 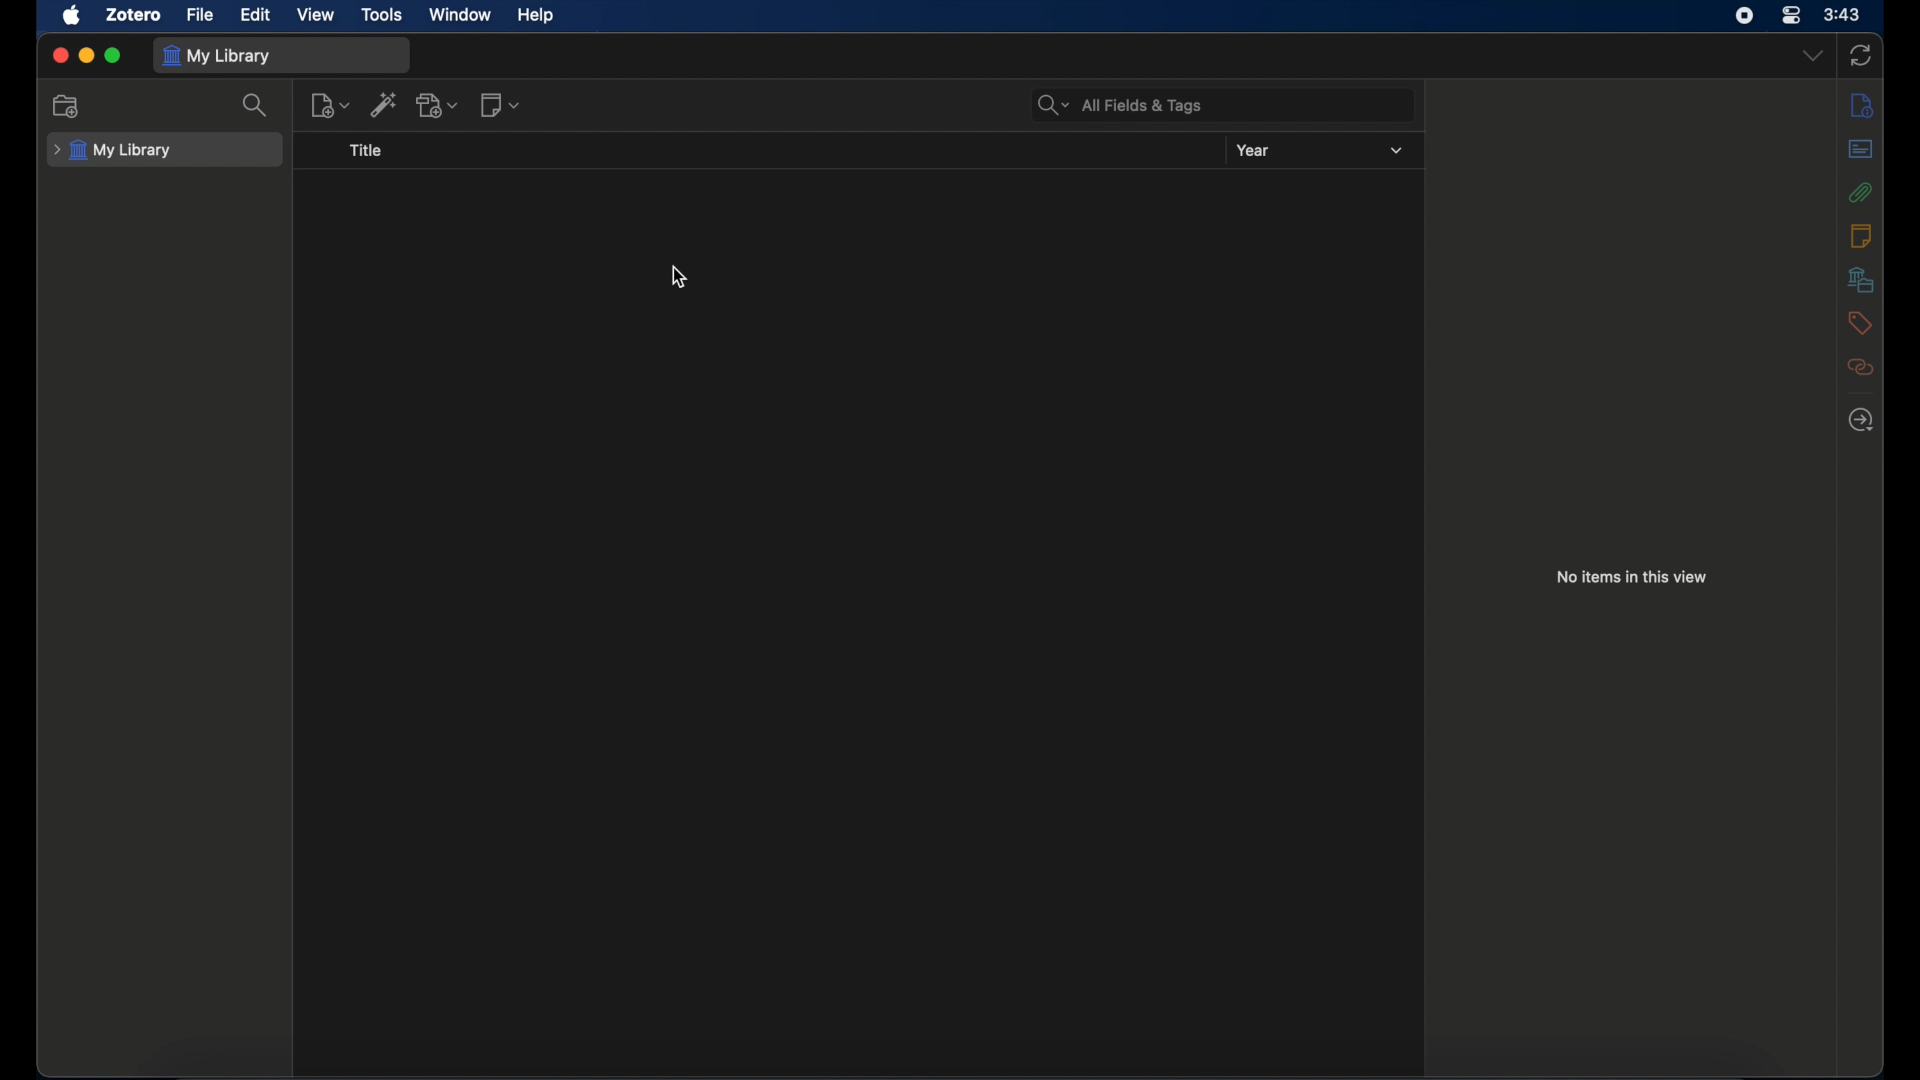 I want to click on screen recorder, so click(x=1744, y=16).